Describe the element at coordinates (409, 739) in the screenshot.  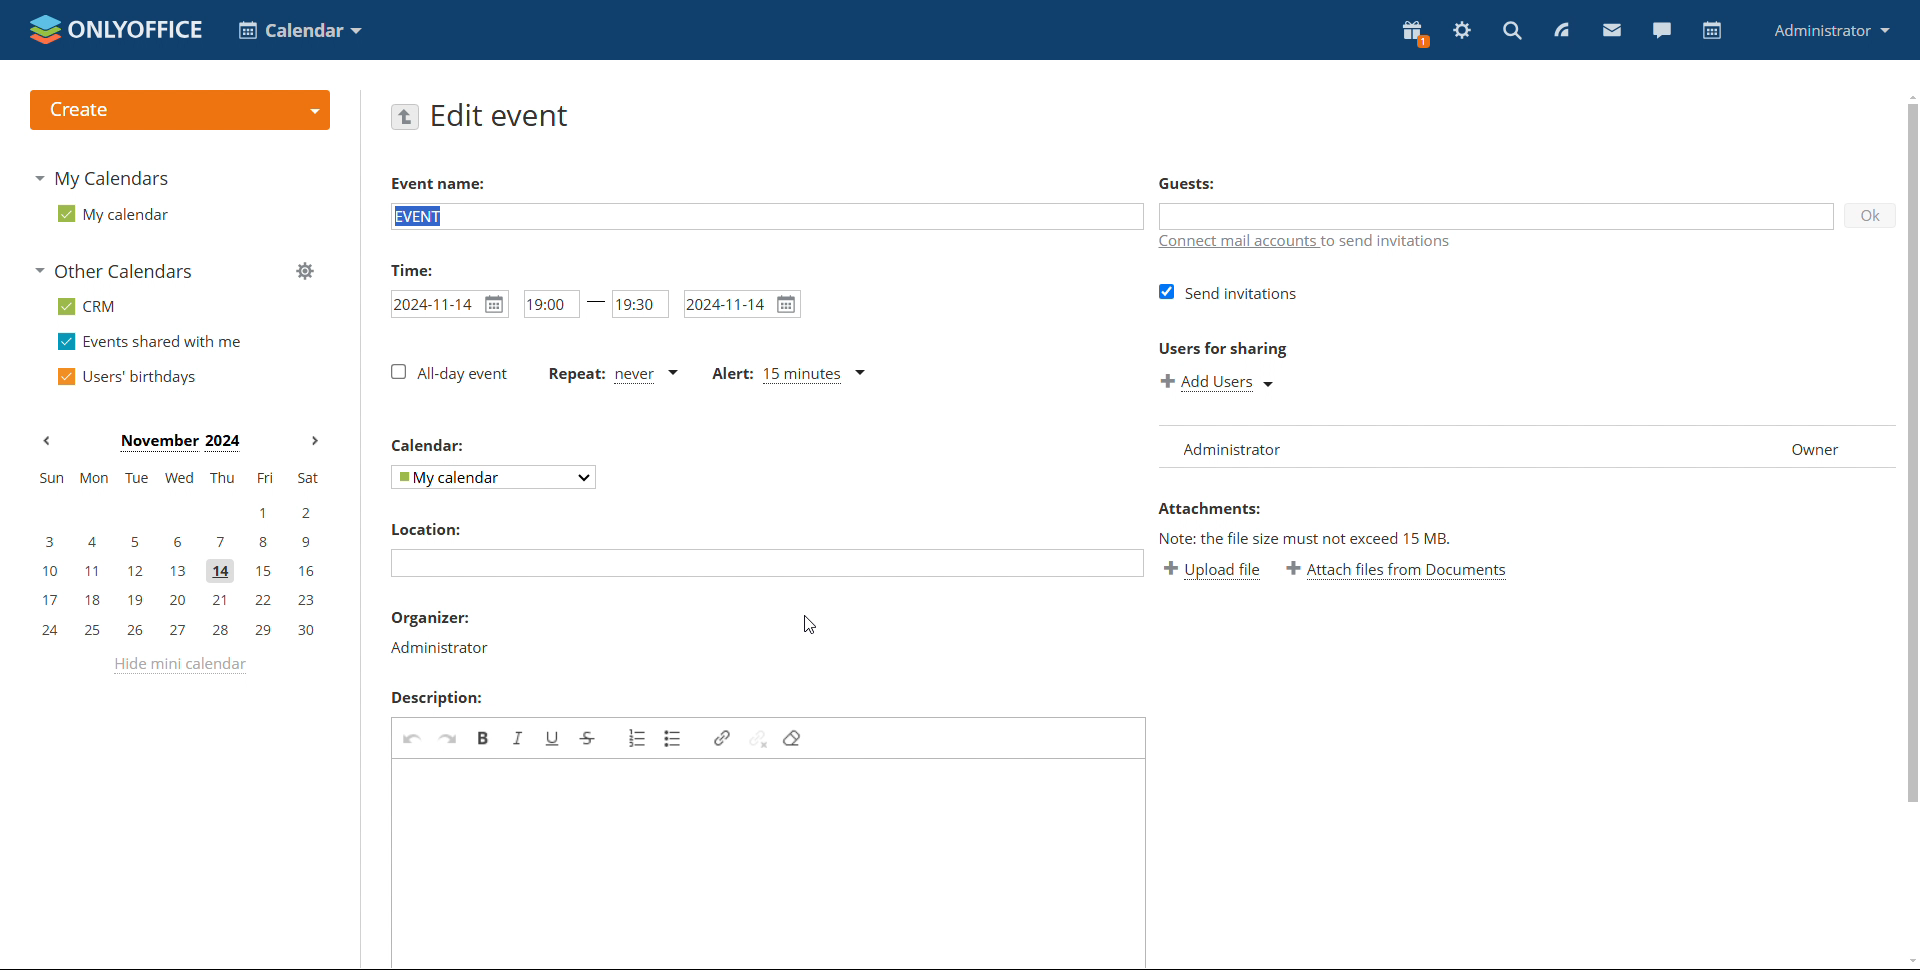
I see `undo` at that location.